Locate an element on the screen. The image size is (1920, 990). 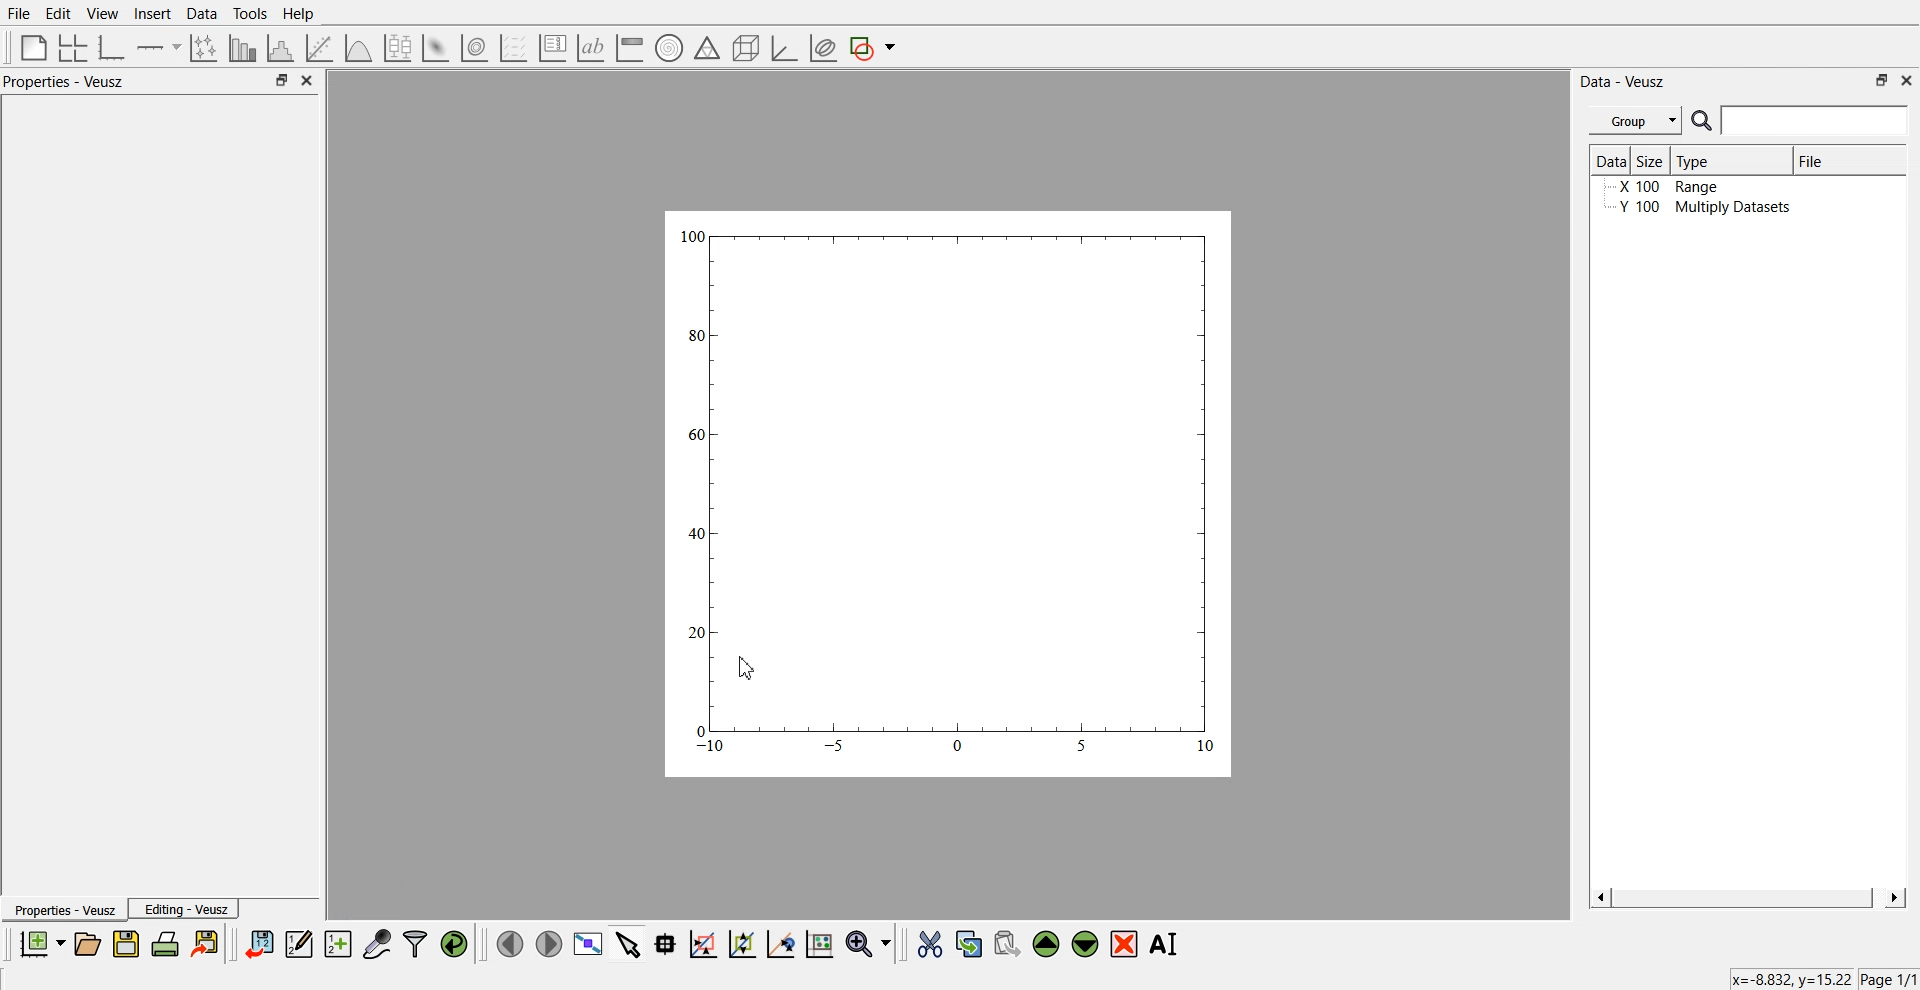
Size is located at coordinates (1653, 161).